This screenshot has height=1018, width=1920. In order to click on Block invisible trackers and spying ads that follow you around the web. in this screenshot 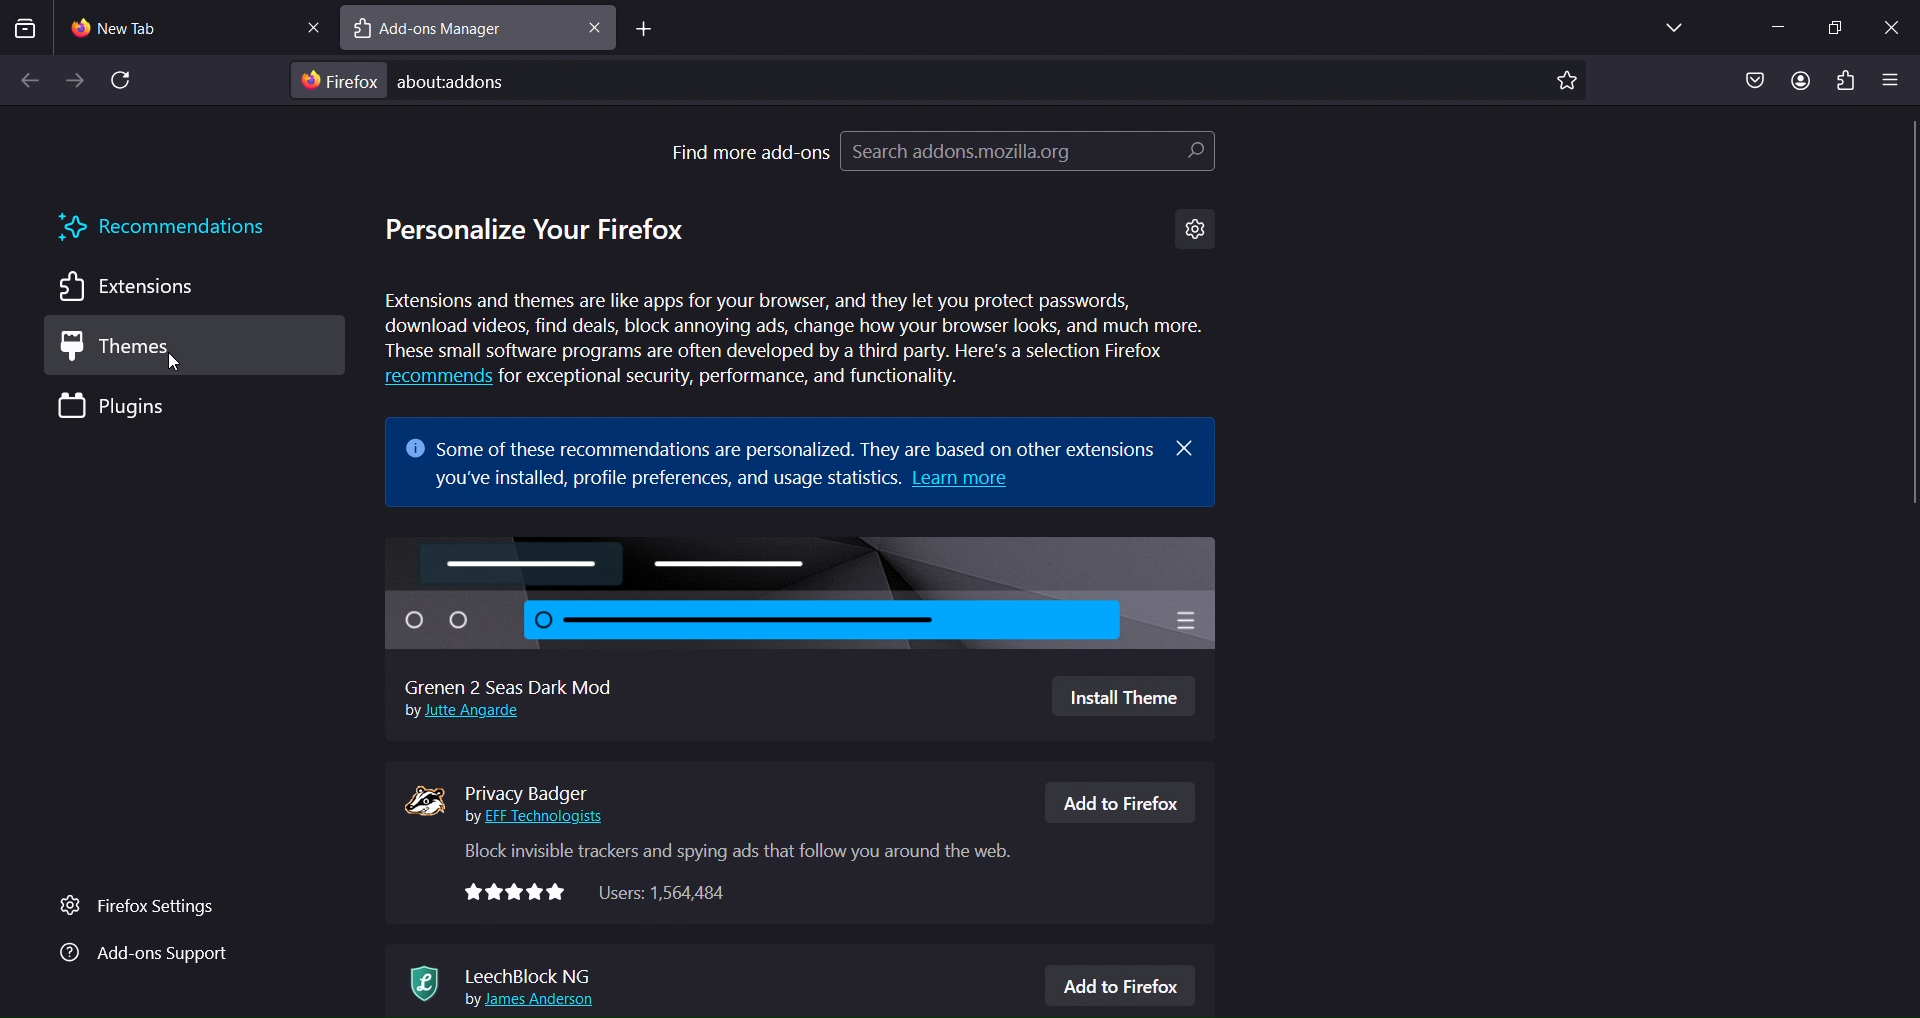, I will do `click(730, 853)`.